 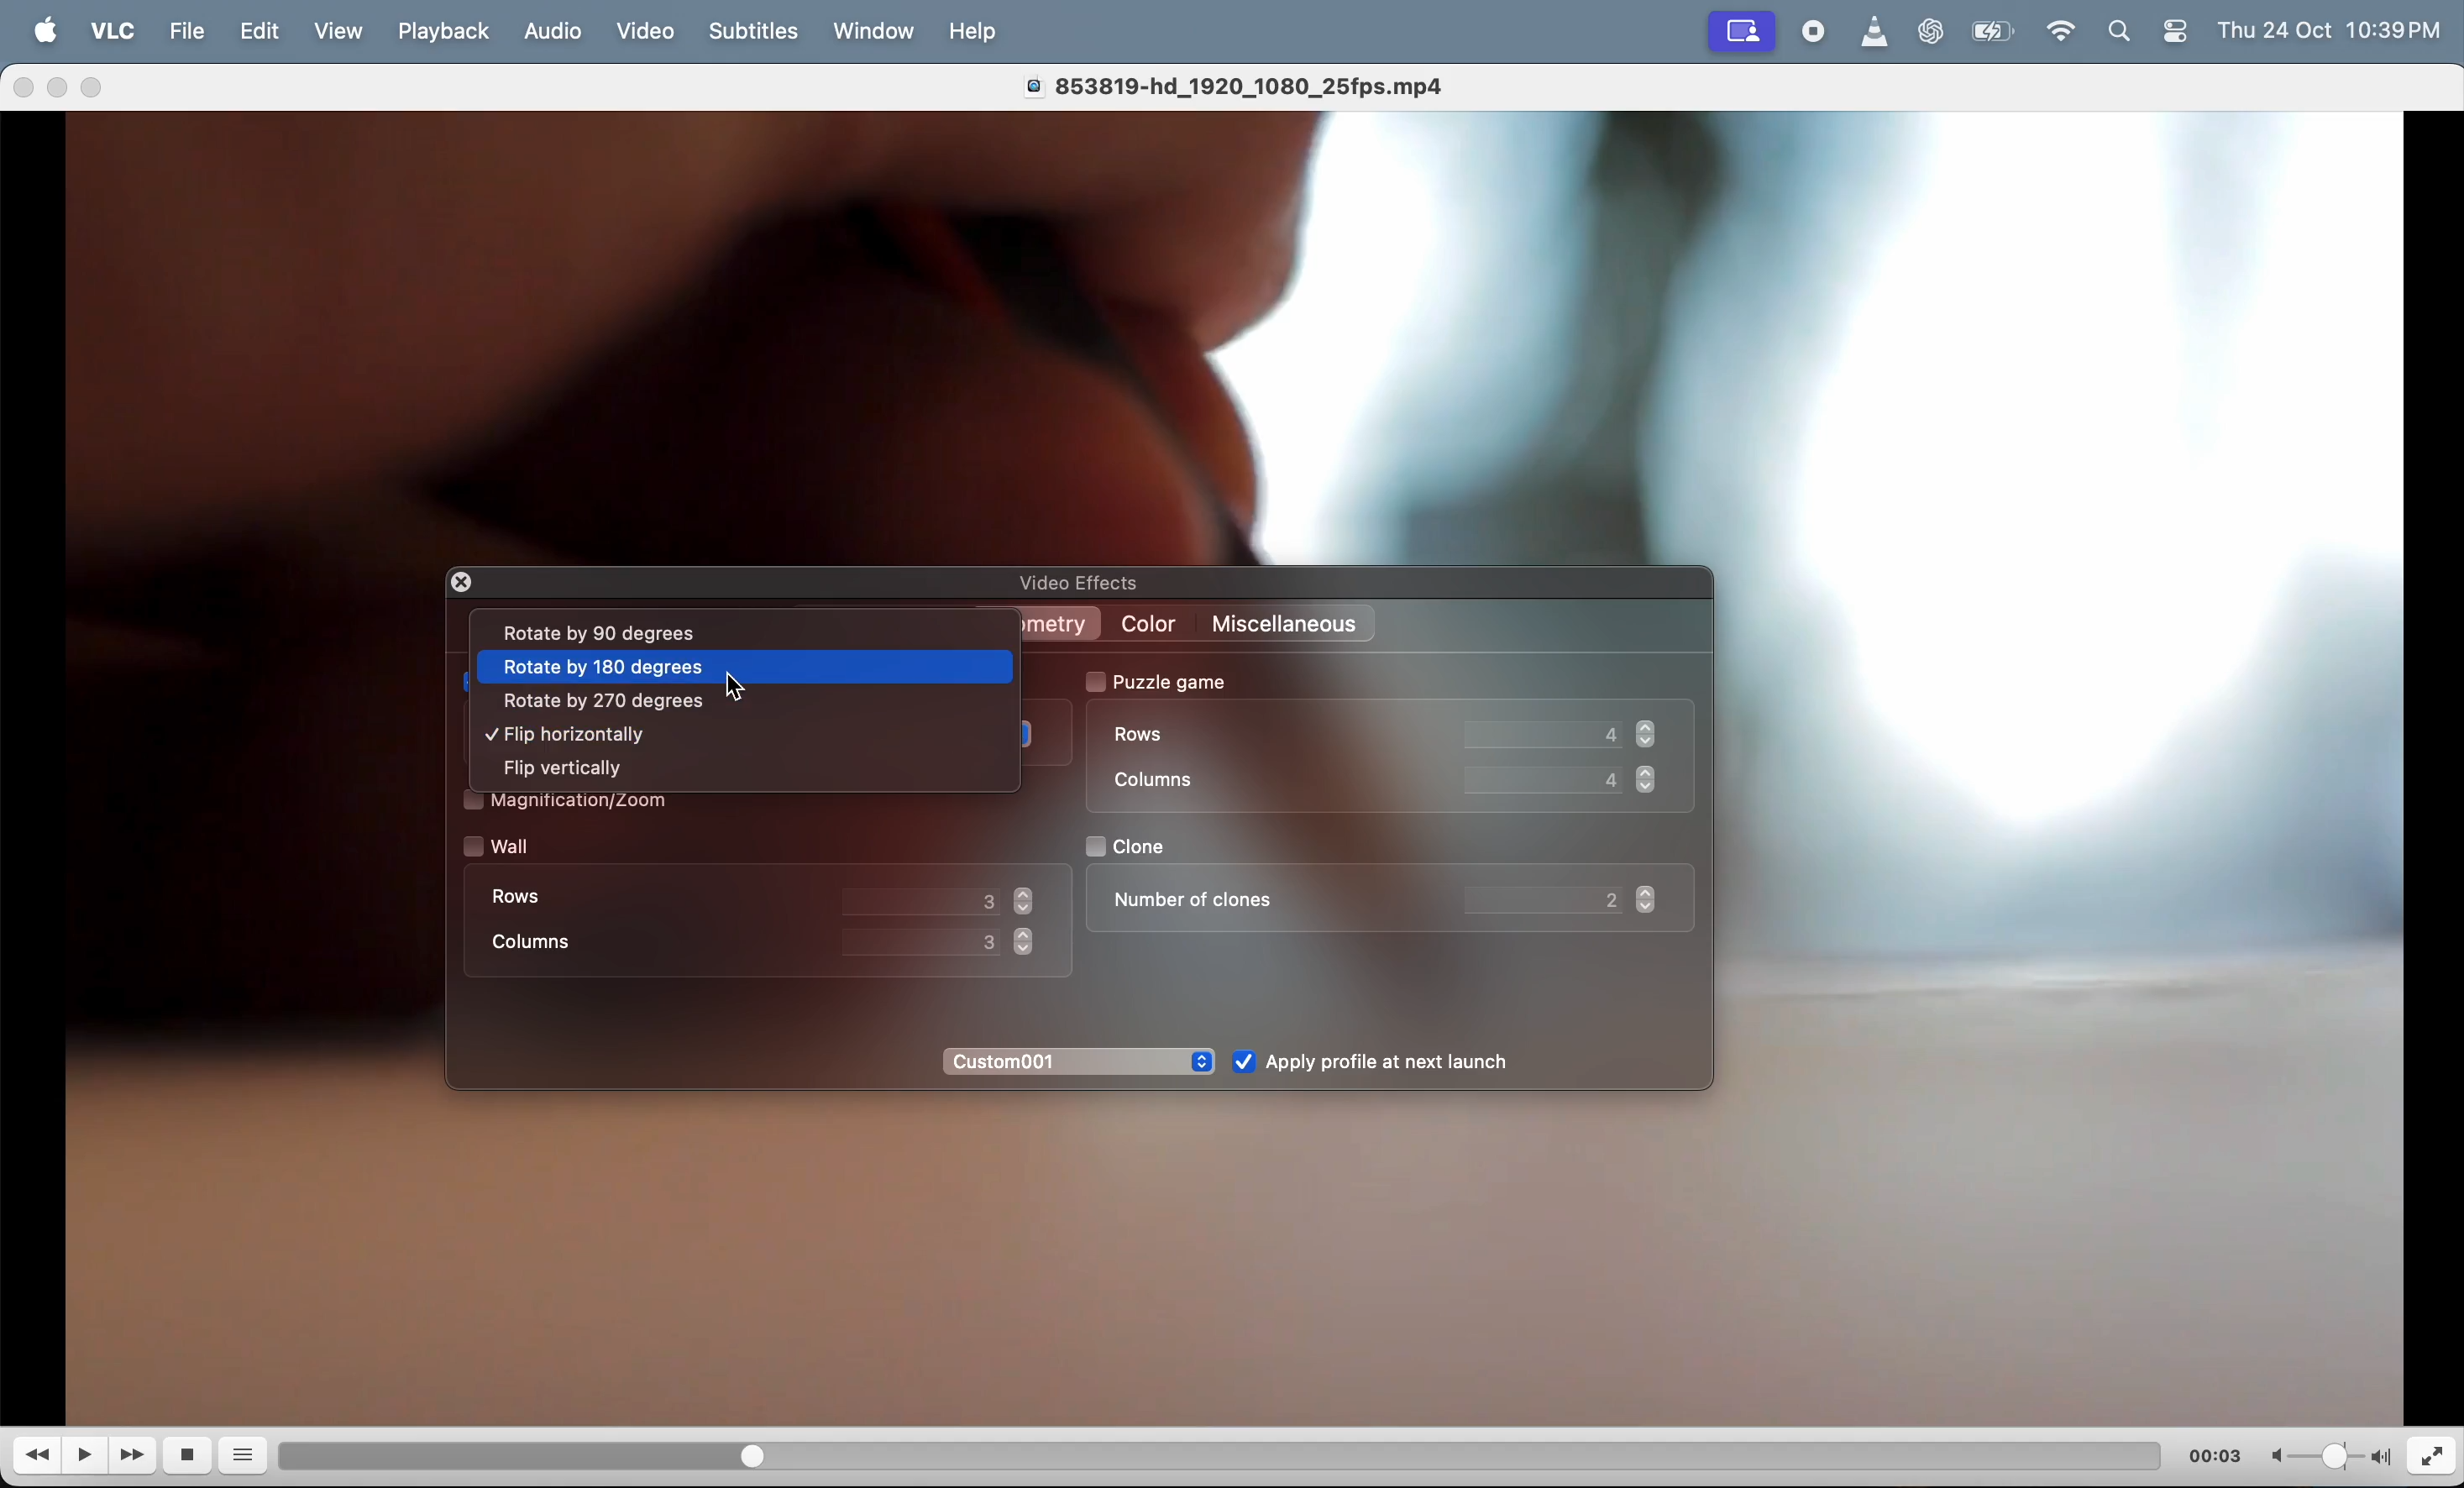 I want to click on wifi, so click(x=2064, y=36).